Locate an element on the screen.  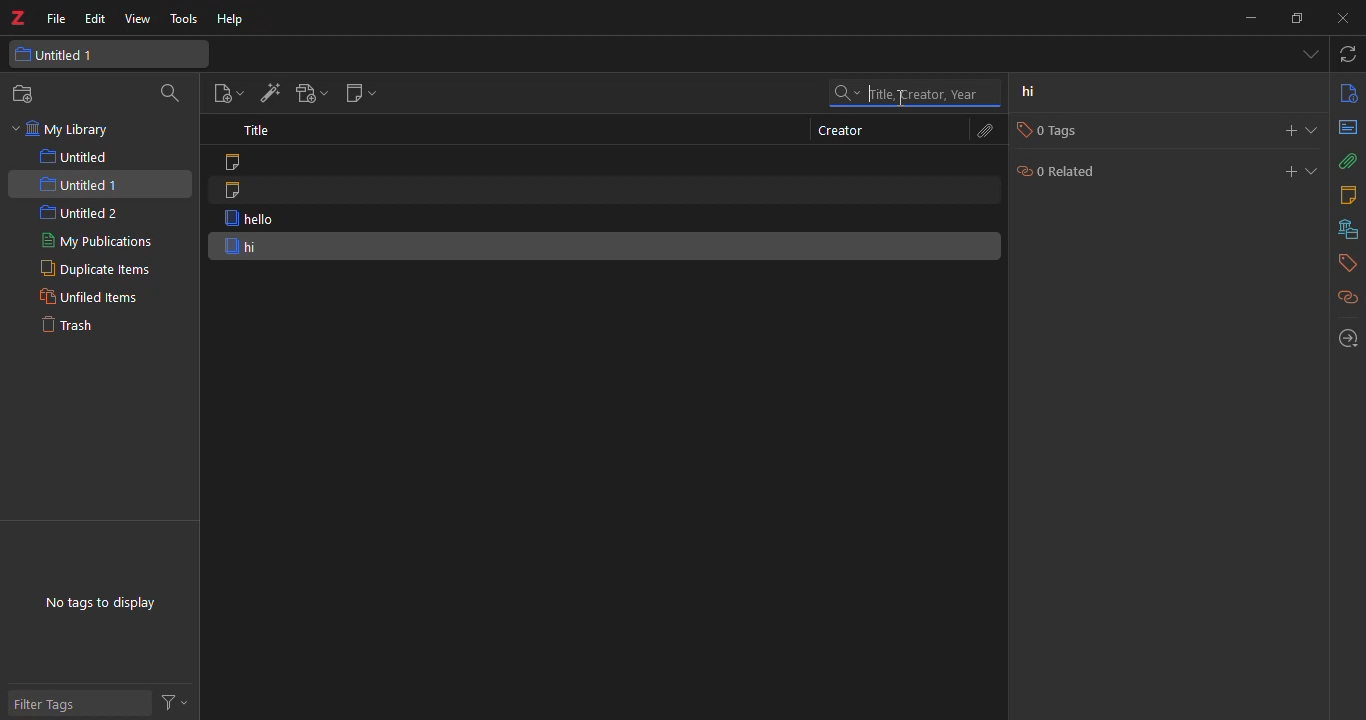
note is located at coordinates (242, 192).